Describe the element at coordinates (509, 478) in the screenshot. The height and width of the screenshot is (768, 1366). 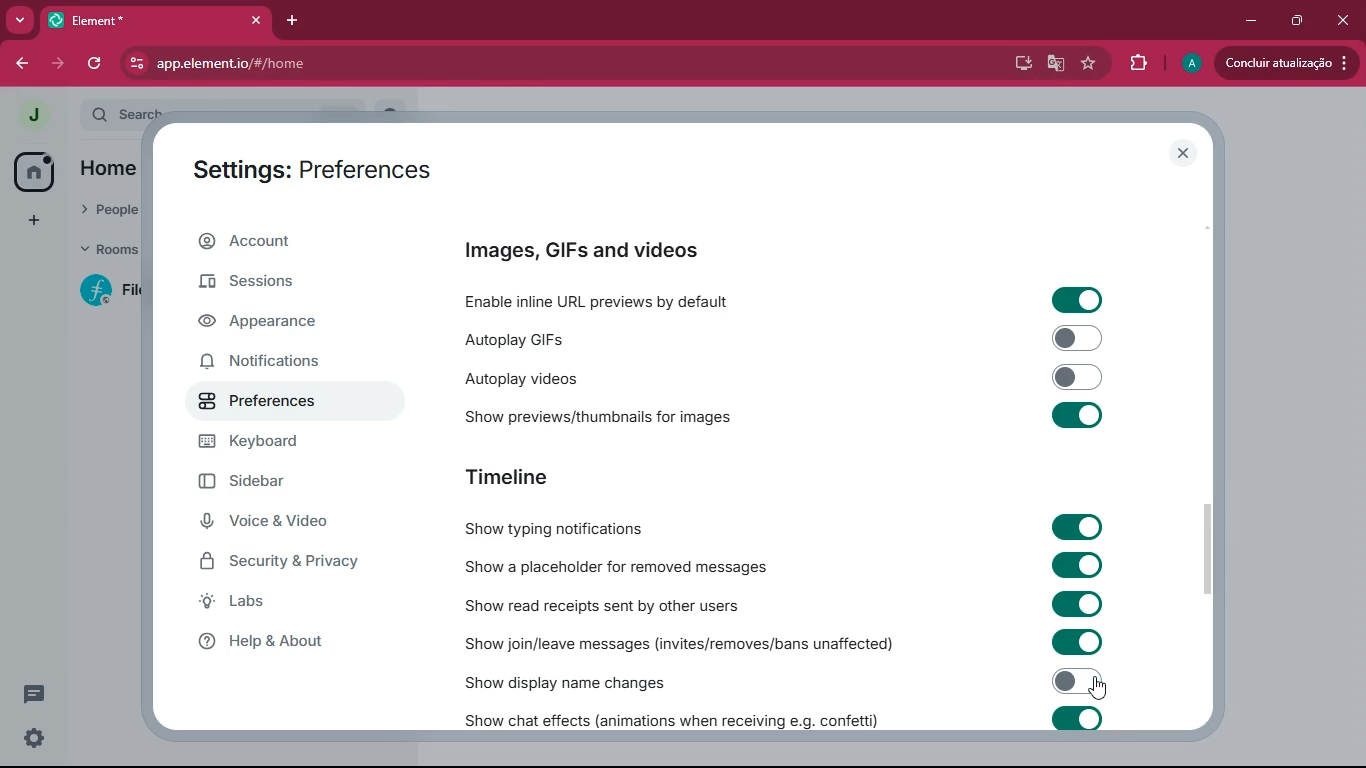
I see `timeline` at that location.